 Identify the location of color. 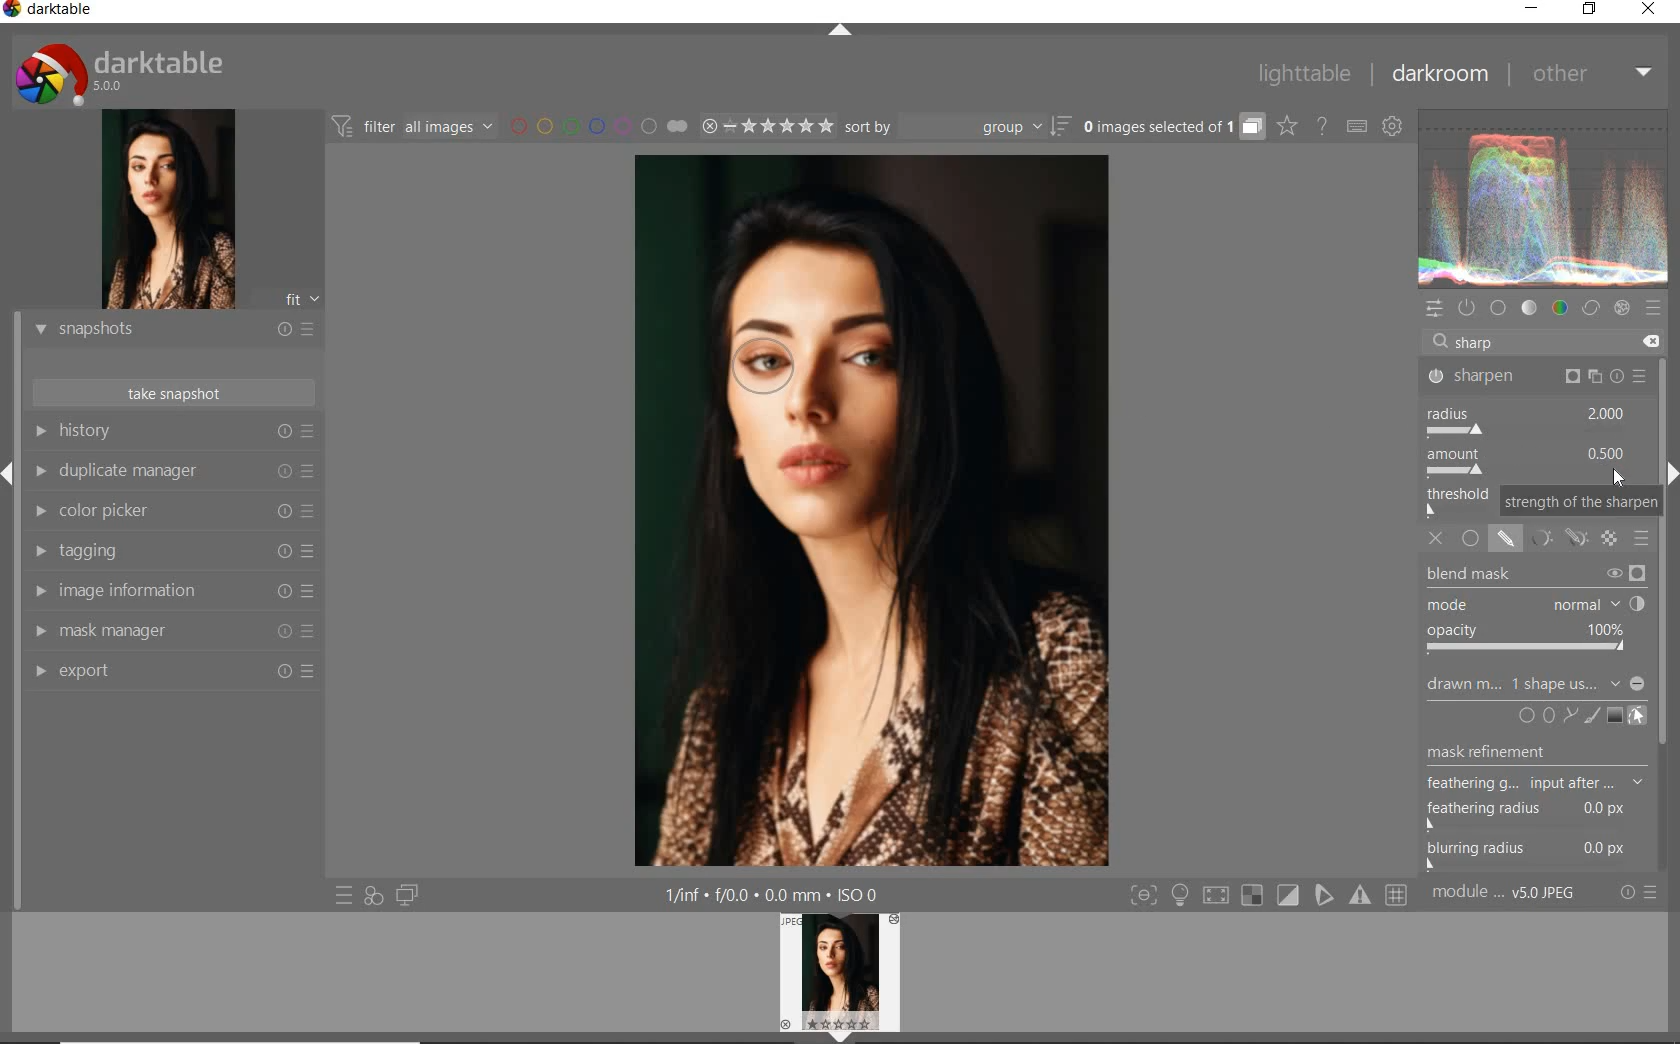
(1561, 309).